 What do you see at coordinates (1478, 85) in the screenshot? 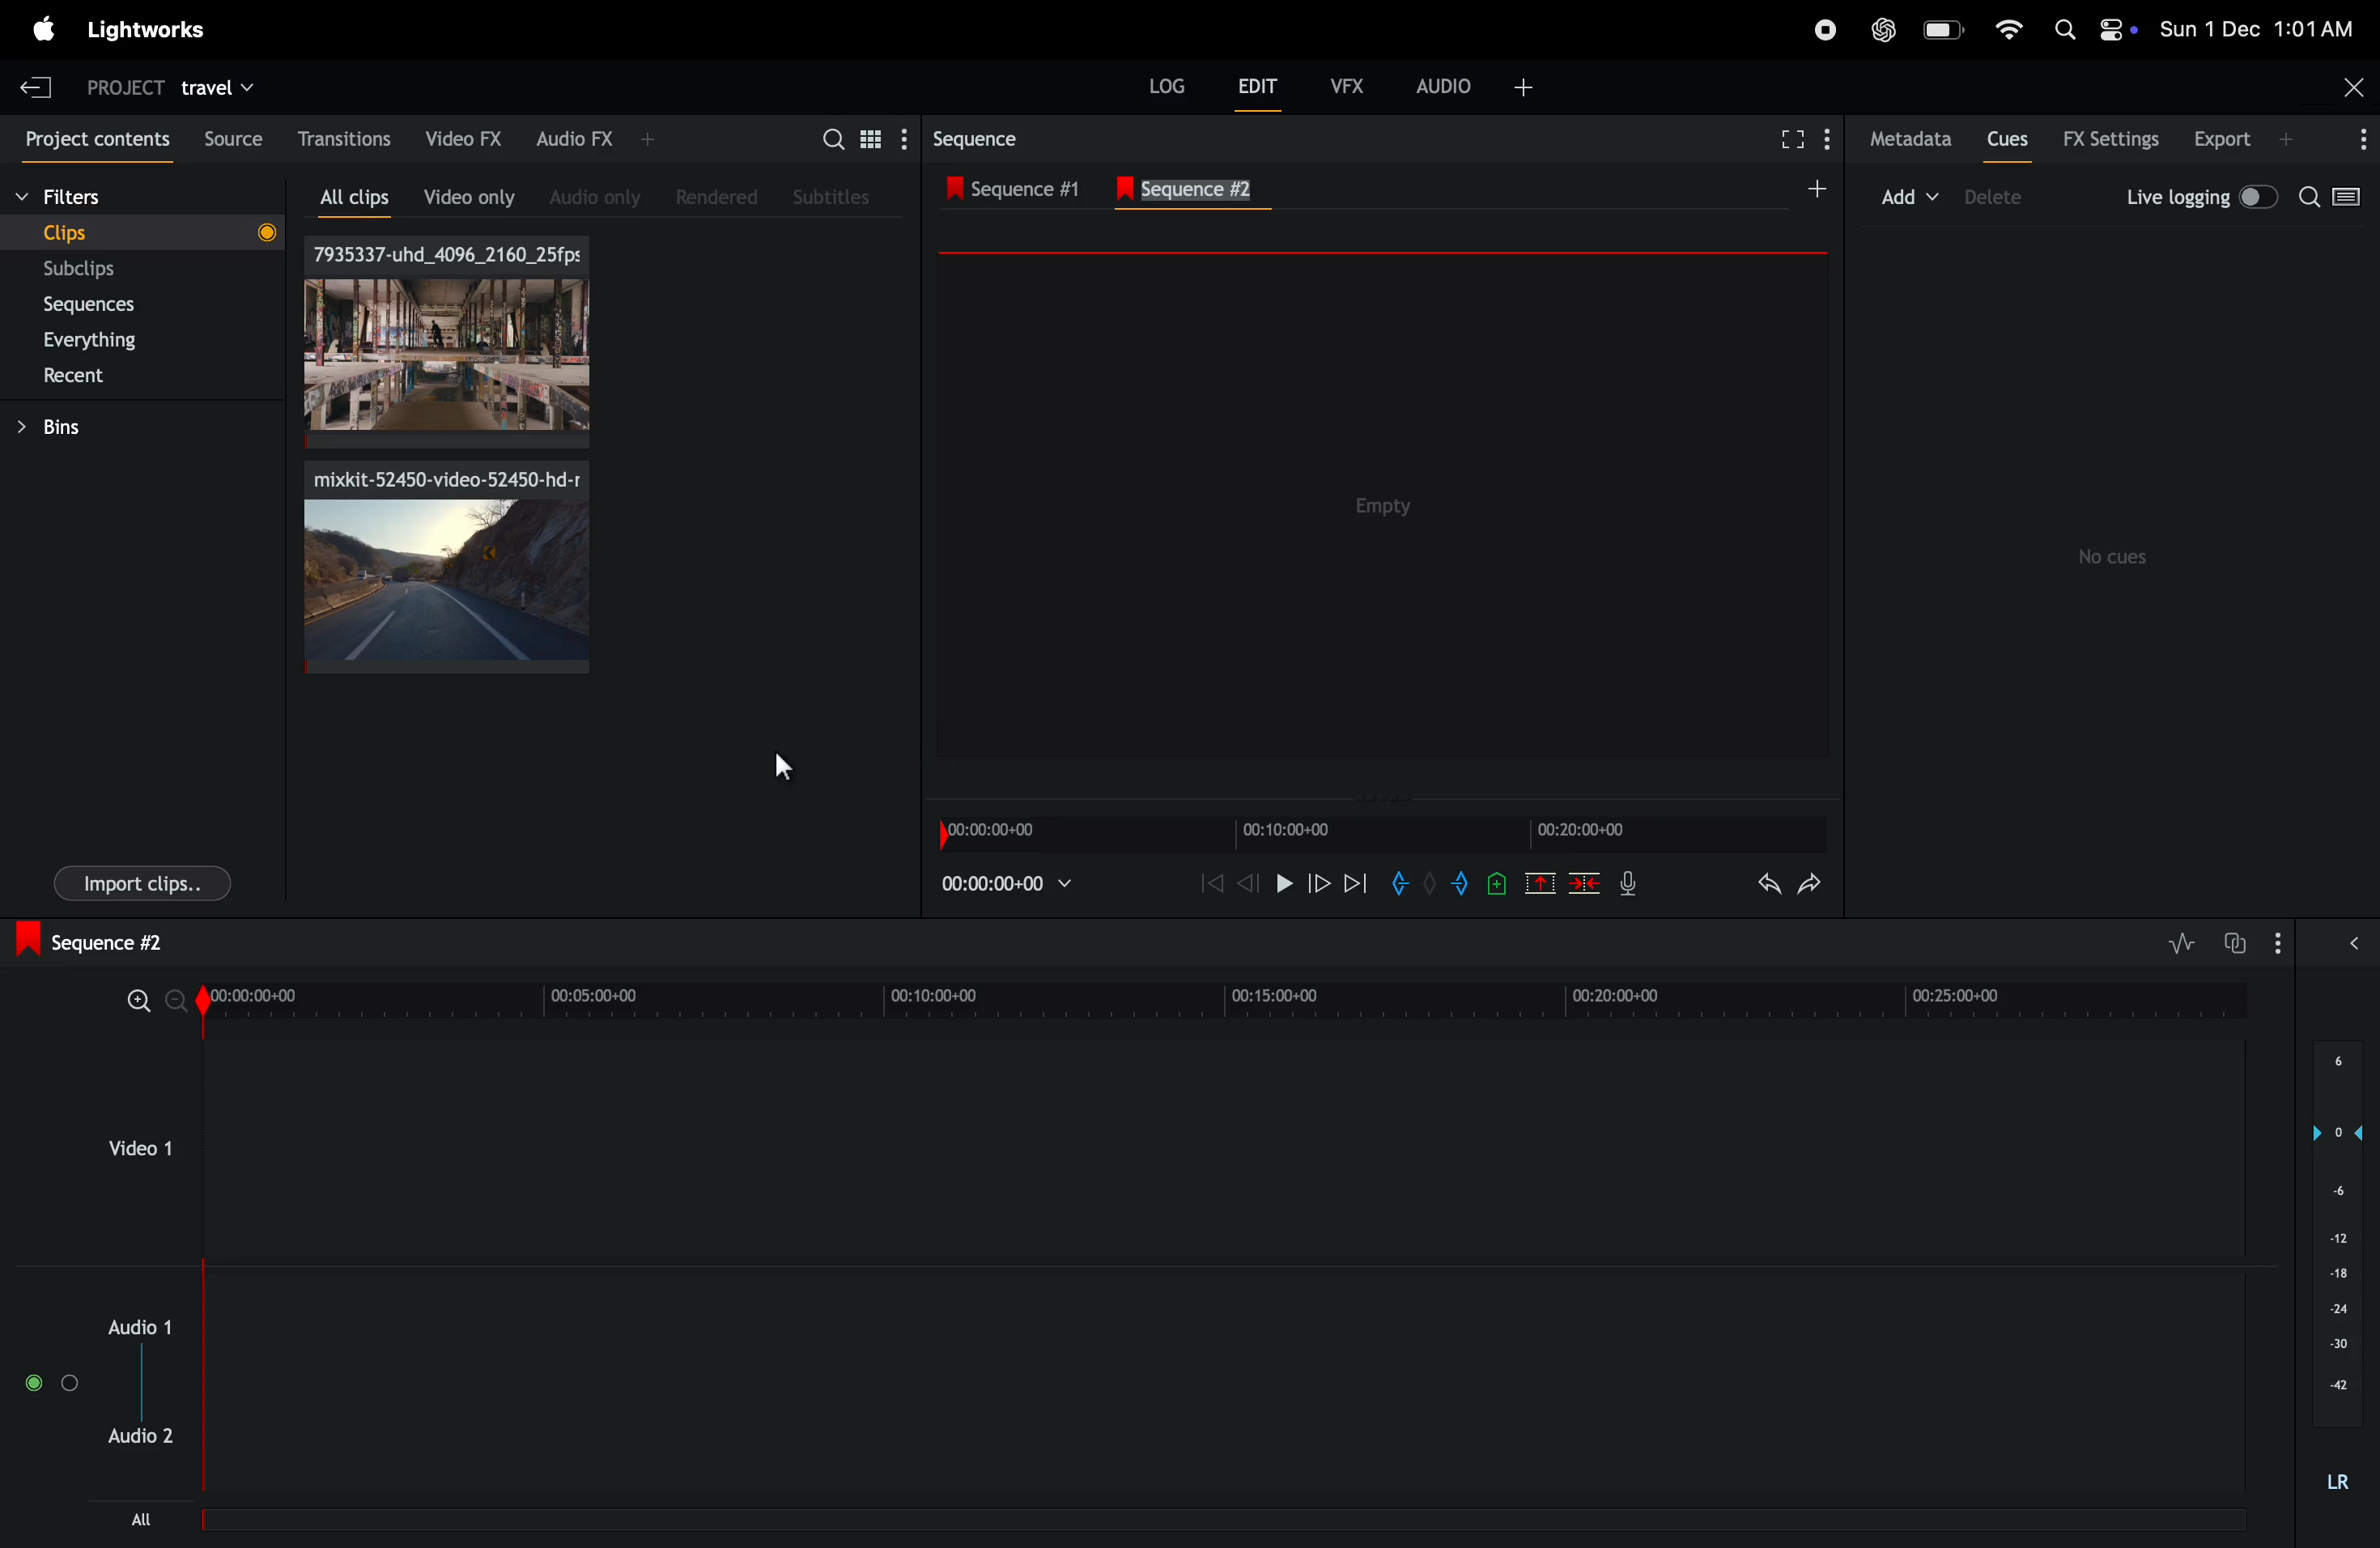
I see `audio` at bounding box center [1478, 85].